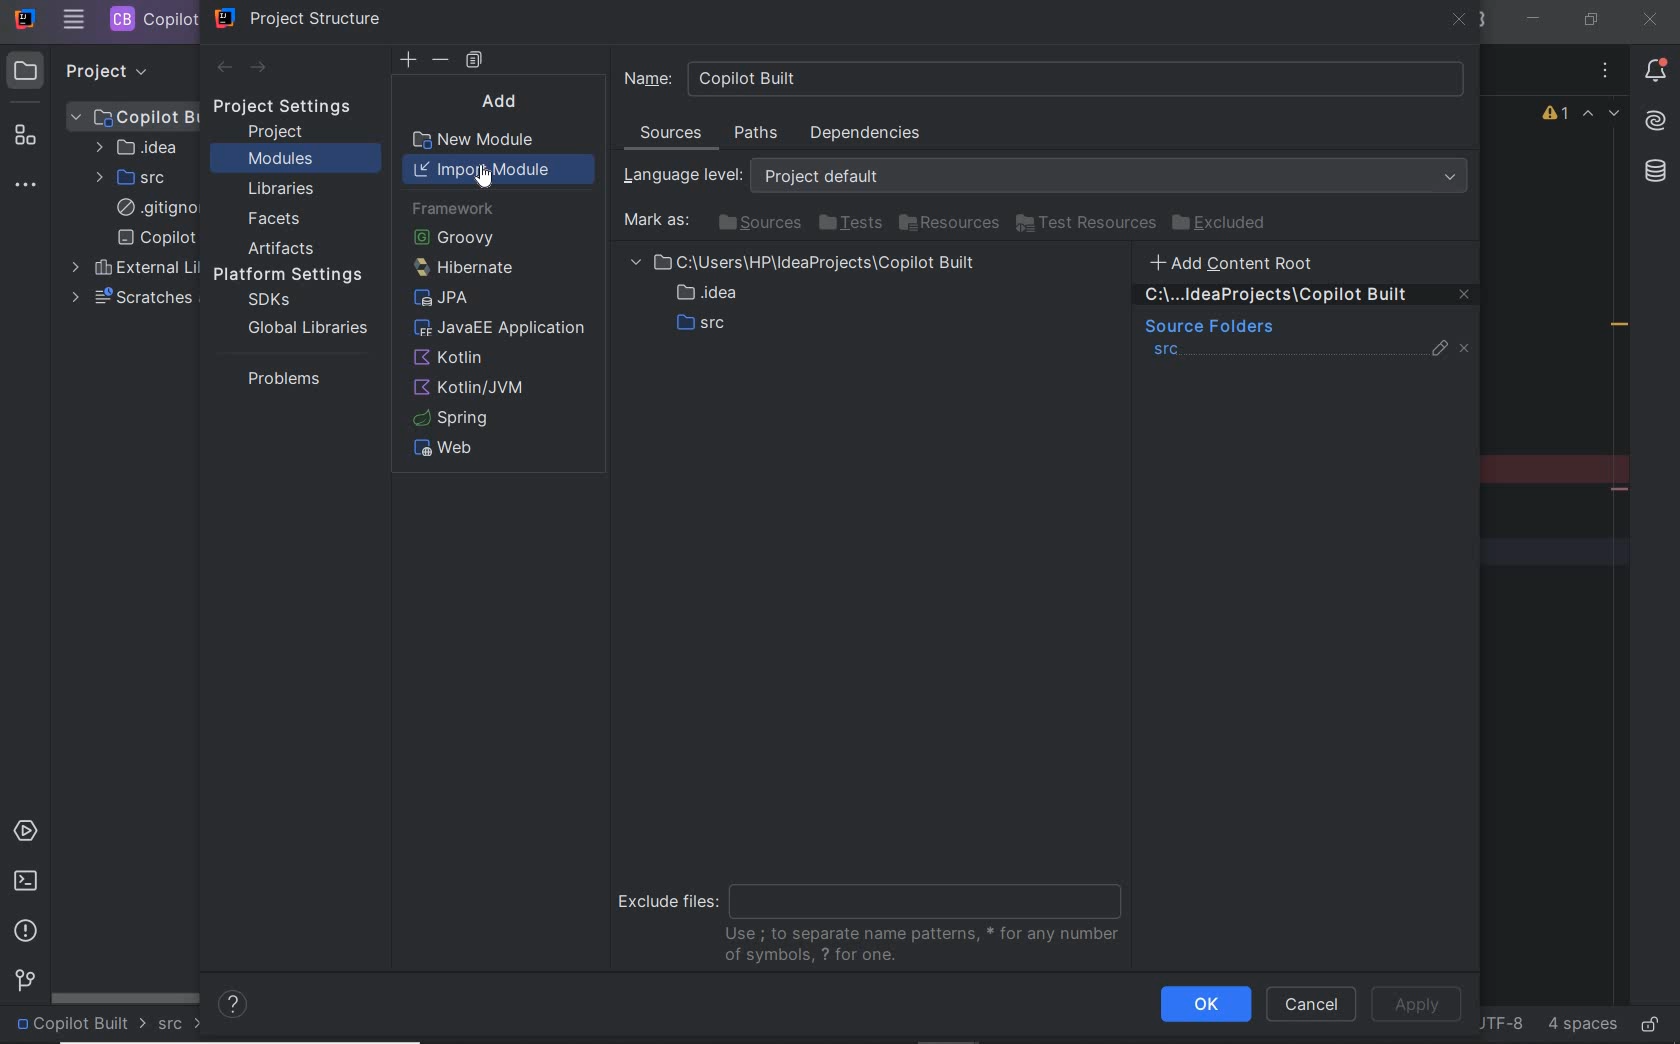 The height and width of the screenshot is (1044, 1680). Describe the element at coordinates (864, 133) in the screenshot. I see `dependencies` at that location.